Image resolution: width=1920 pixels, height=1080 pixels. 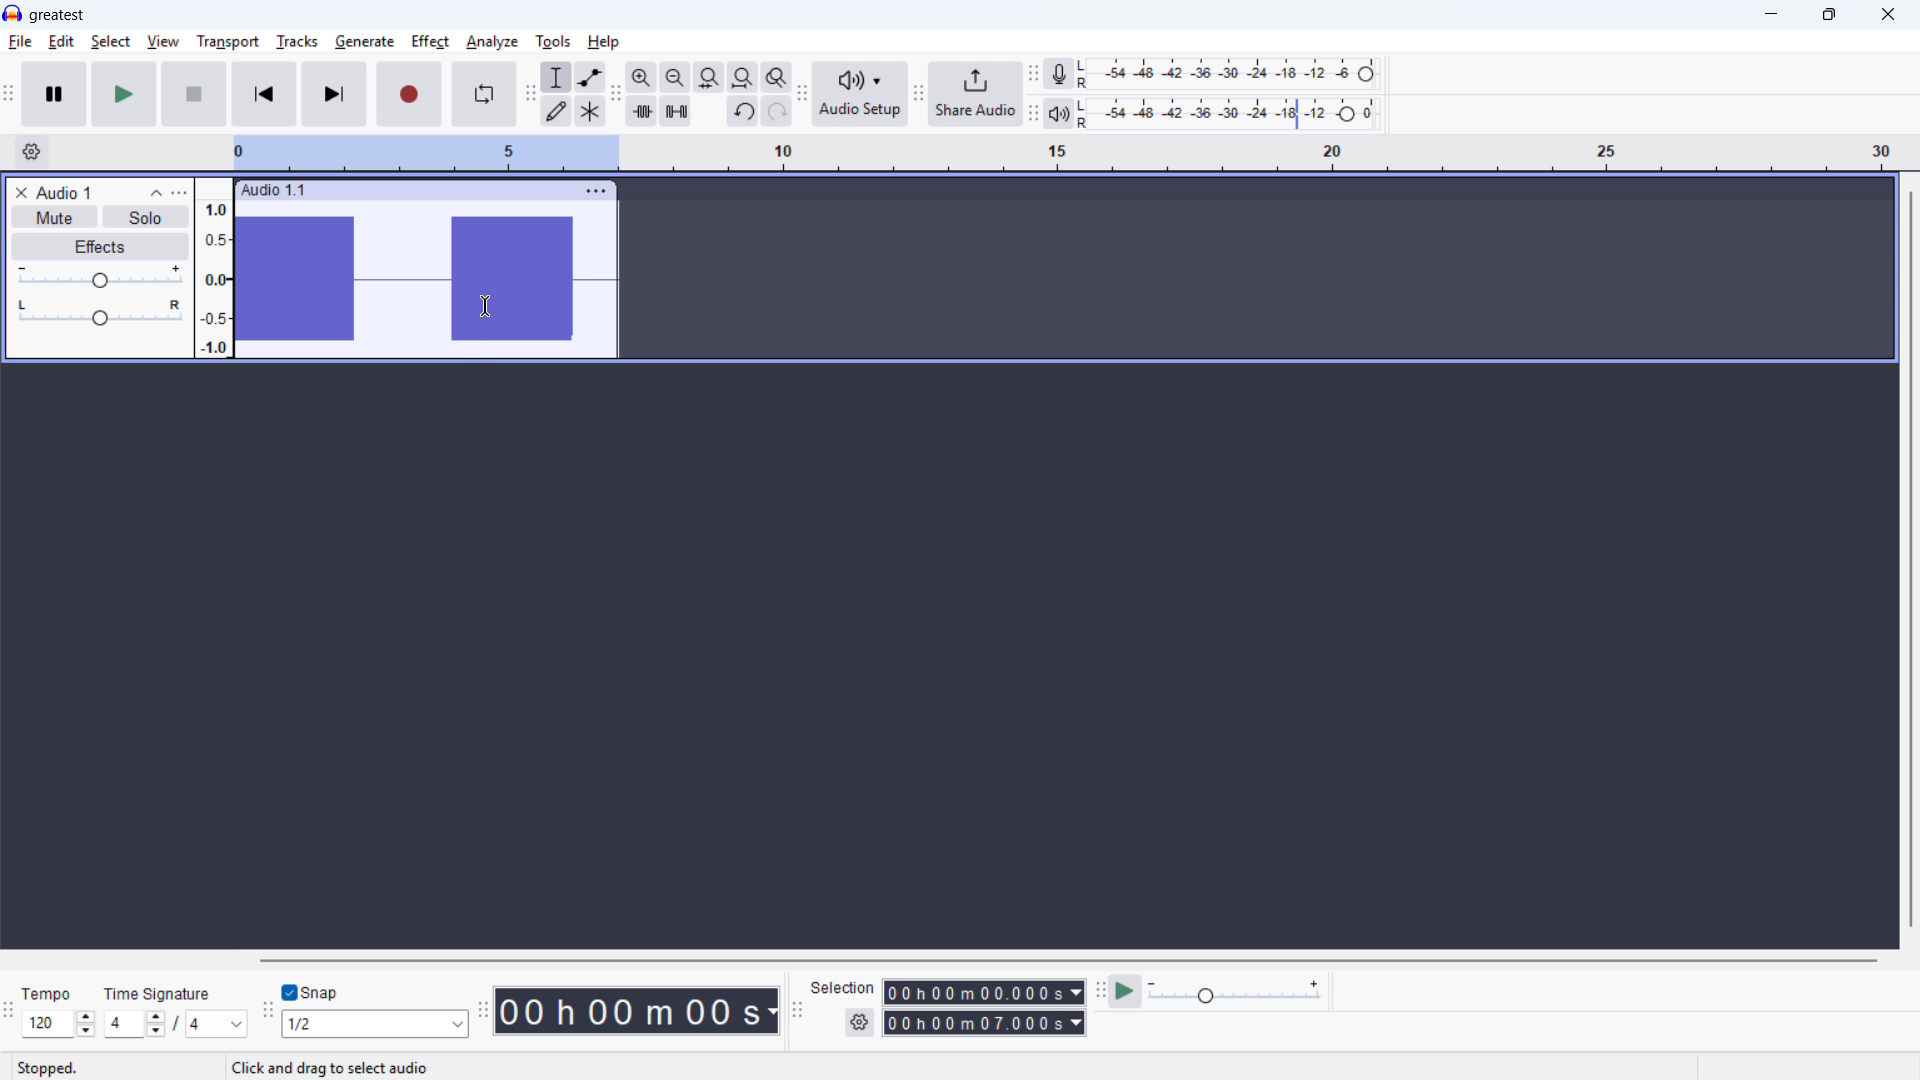 What do you see at coordinates (100, 278) in the screenshot?
I see `Gain ` at bounding box center [100, 278].